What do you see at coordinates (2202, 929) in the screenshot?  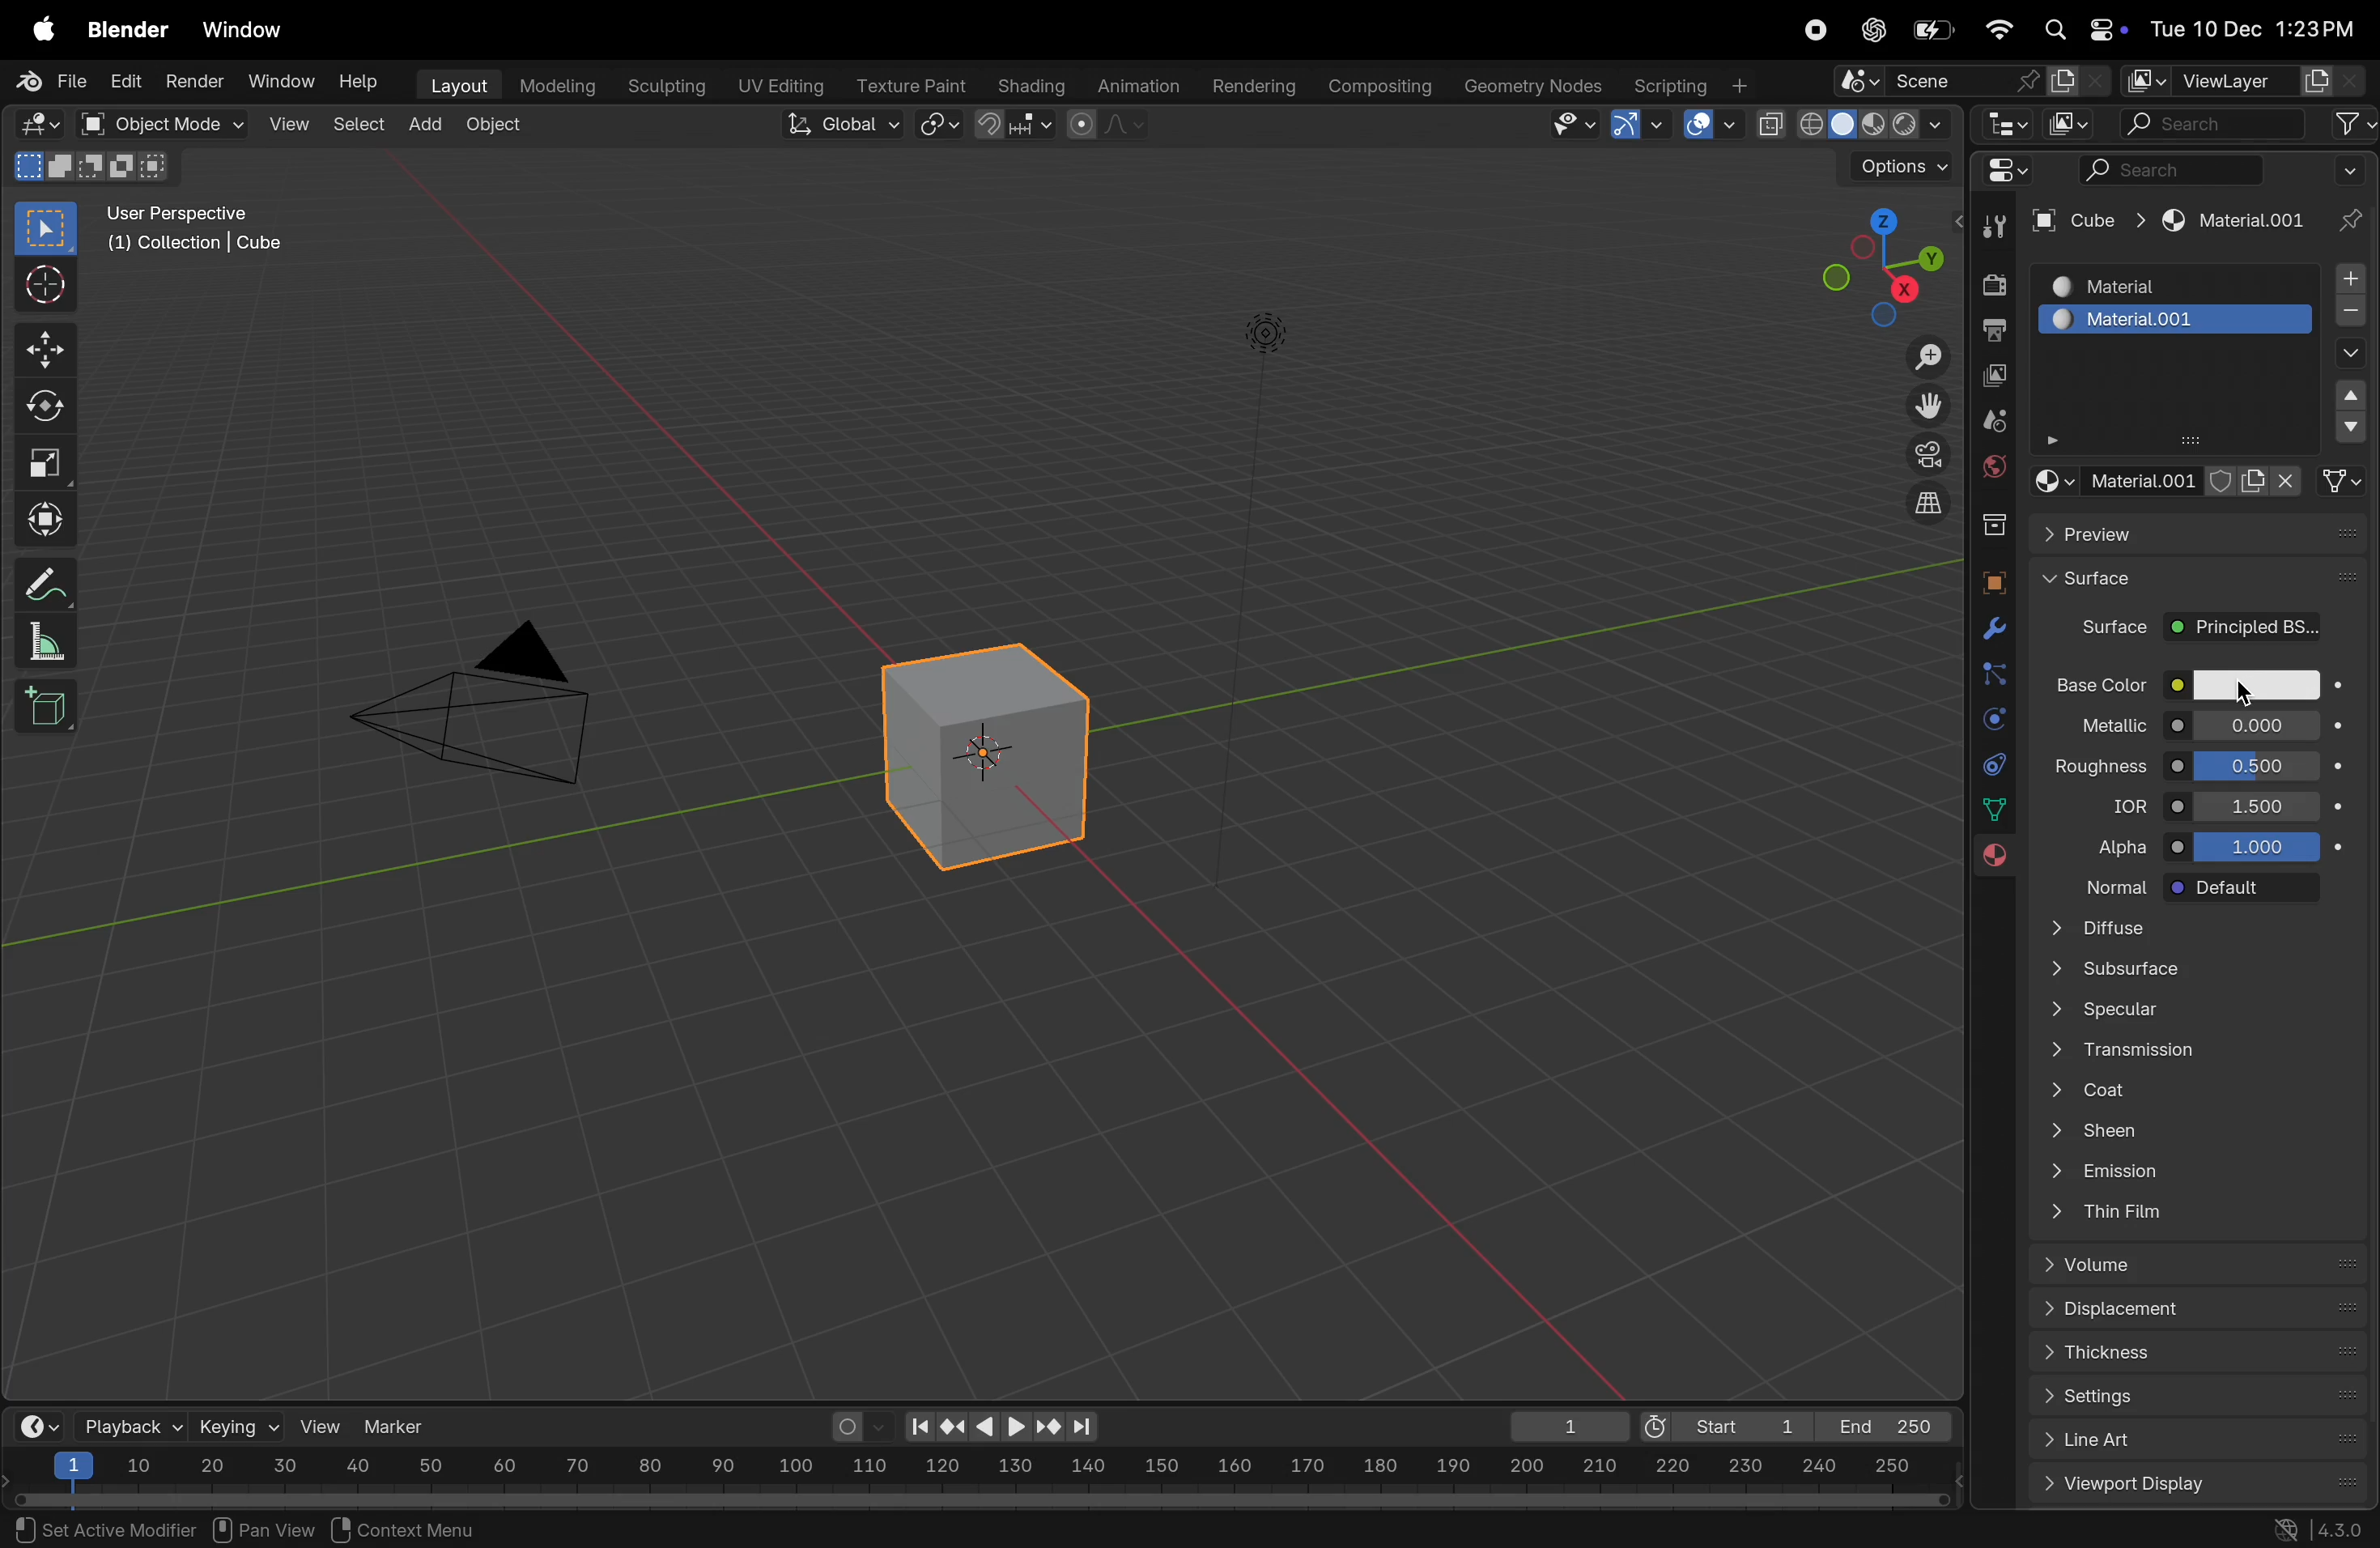 I see `diffuse` at bounding box center [2202, 929].